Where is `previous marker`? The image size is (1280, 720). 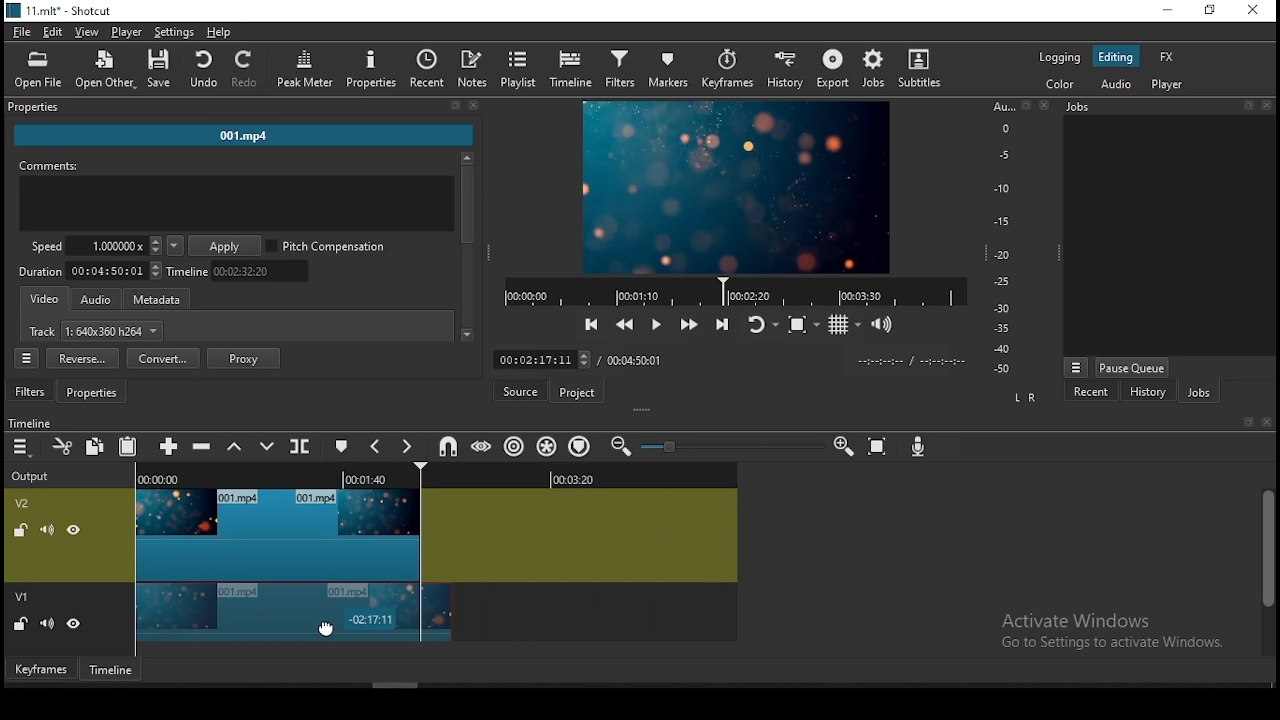 previous marker is located at coordinates (375, 446).